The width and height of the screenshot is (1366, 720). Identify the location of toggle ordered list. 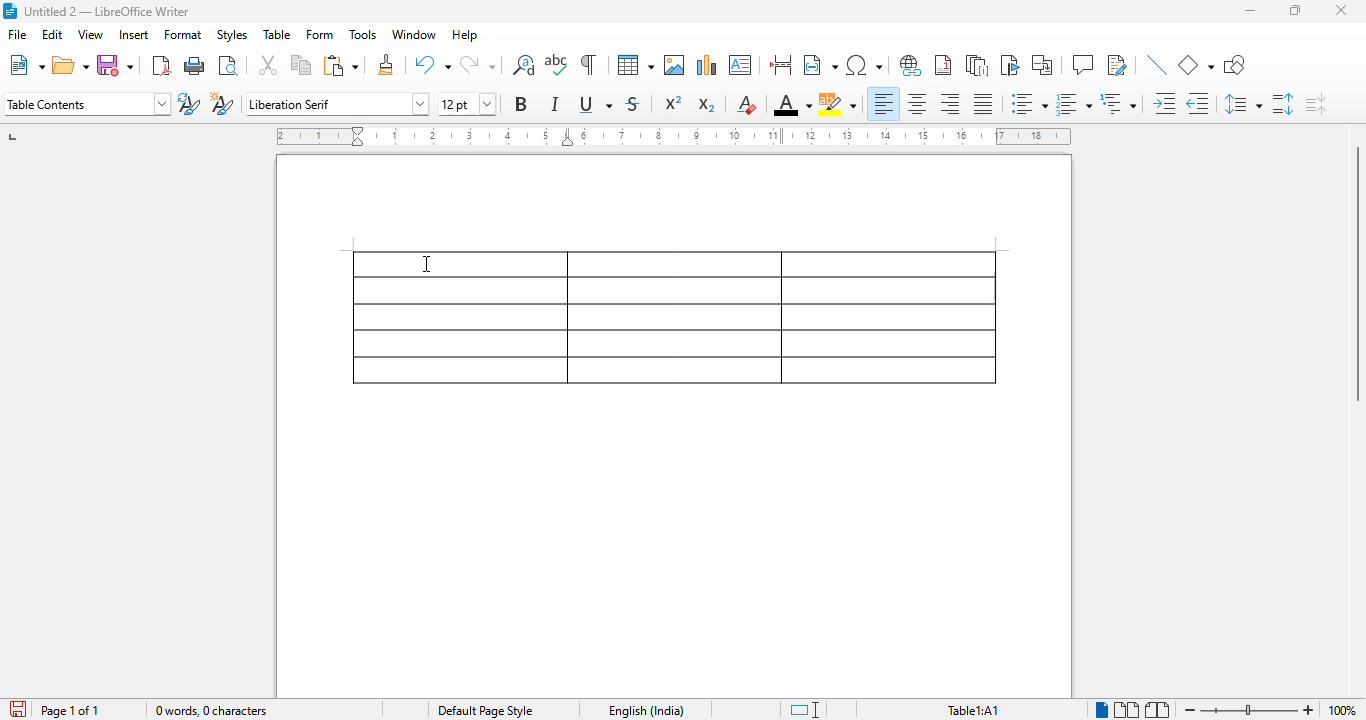
(1074, 104).